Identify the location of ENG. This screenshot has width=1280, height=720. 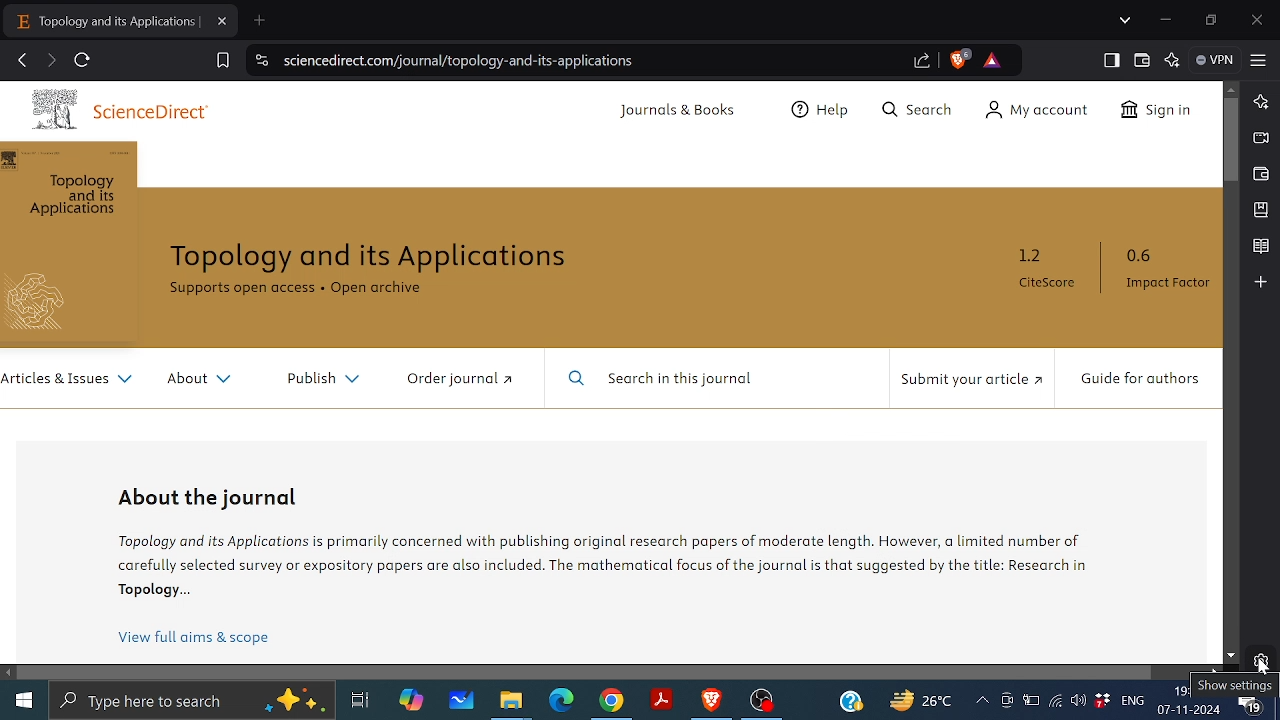
(1131, 704).